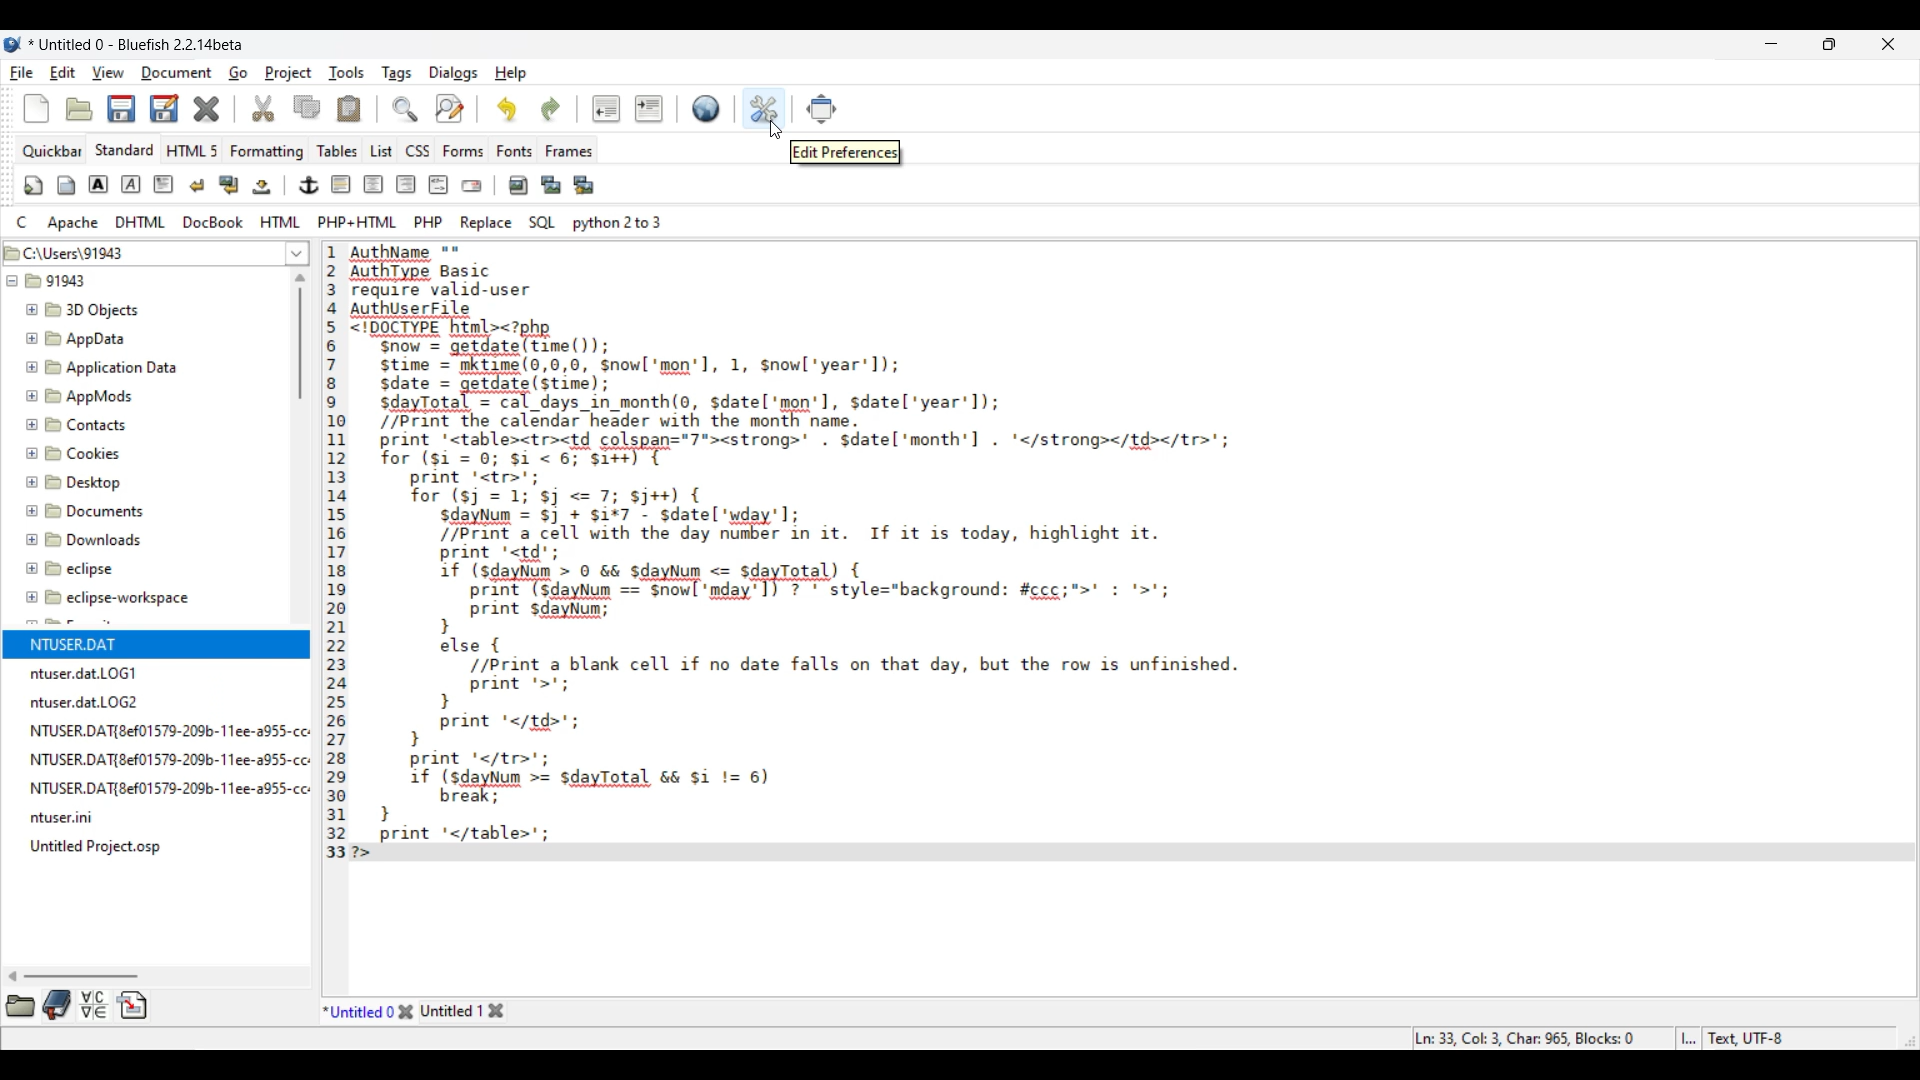 This screenshot has height=1080, width=1920. I want to click on Redo, so click(551, 109).